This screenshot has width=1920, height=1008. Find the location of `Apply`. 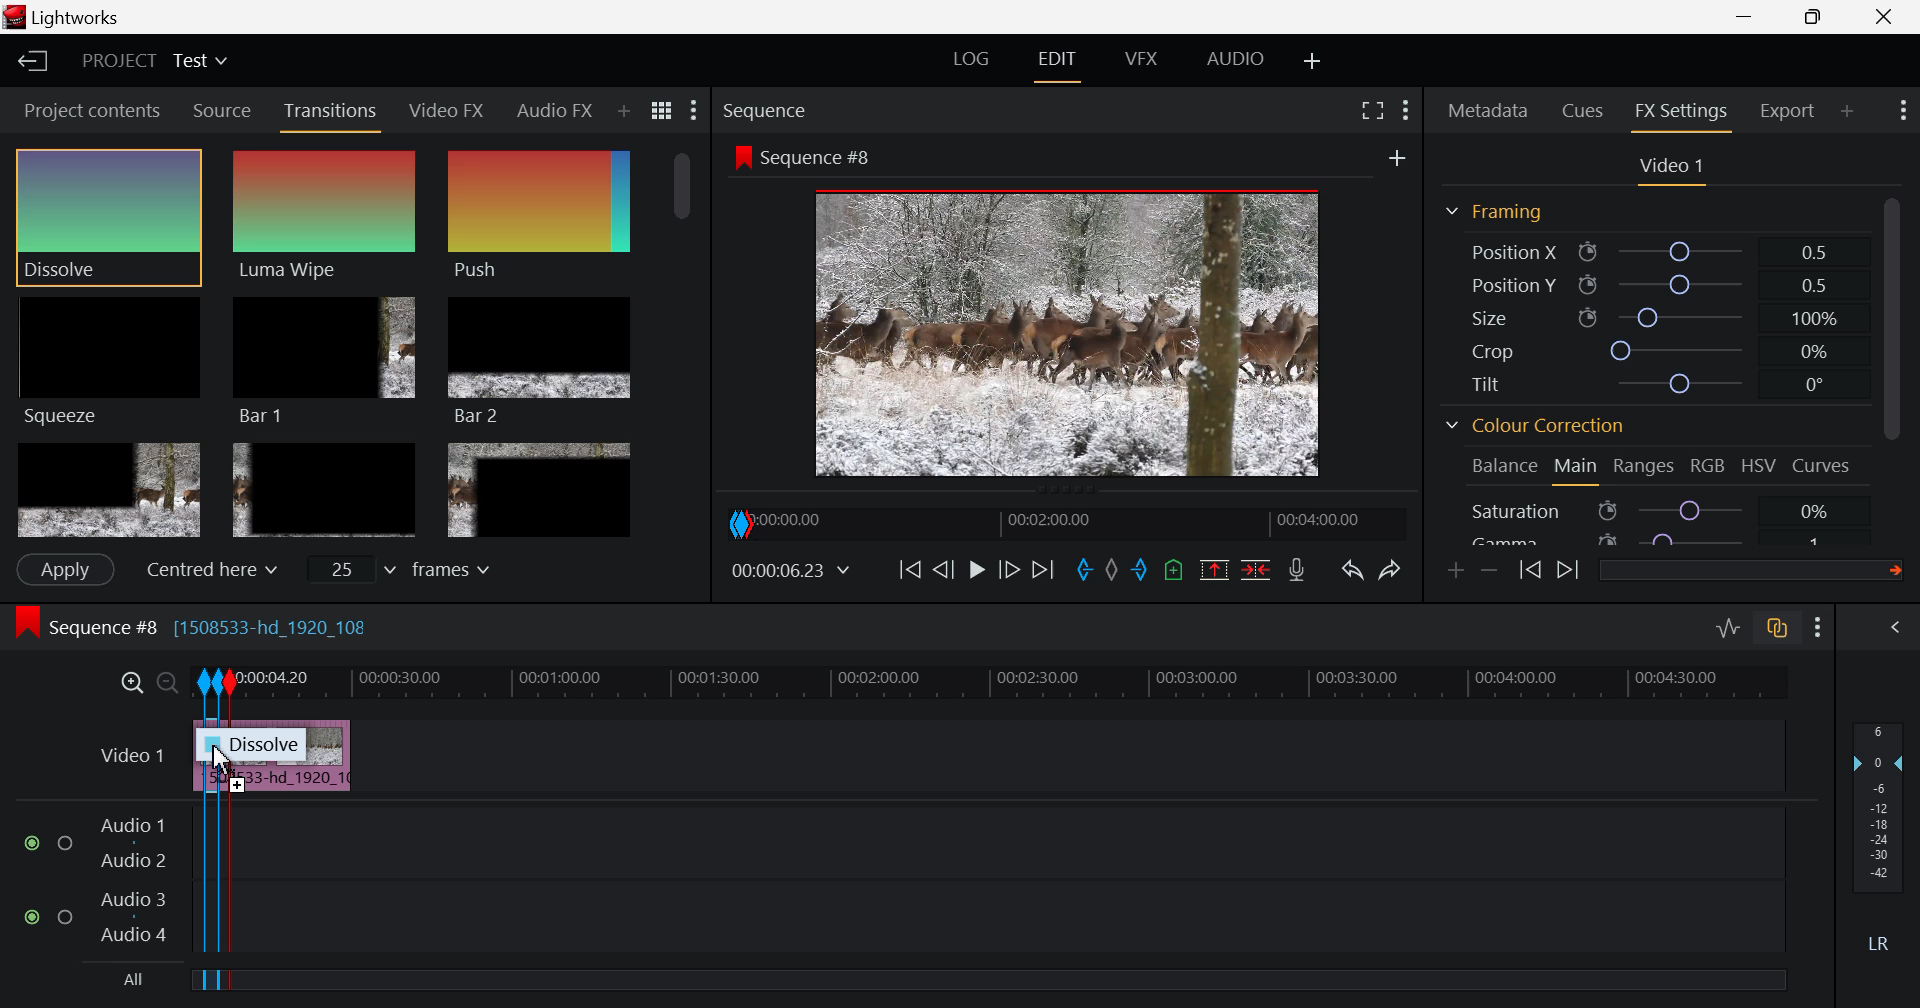

Apply is located at coordinates (64, 569).